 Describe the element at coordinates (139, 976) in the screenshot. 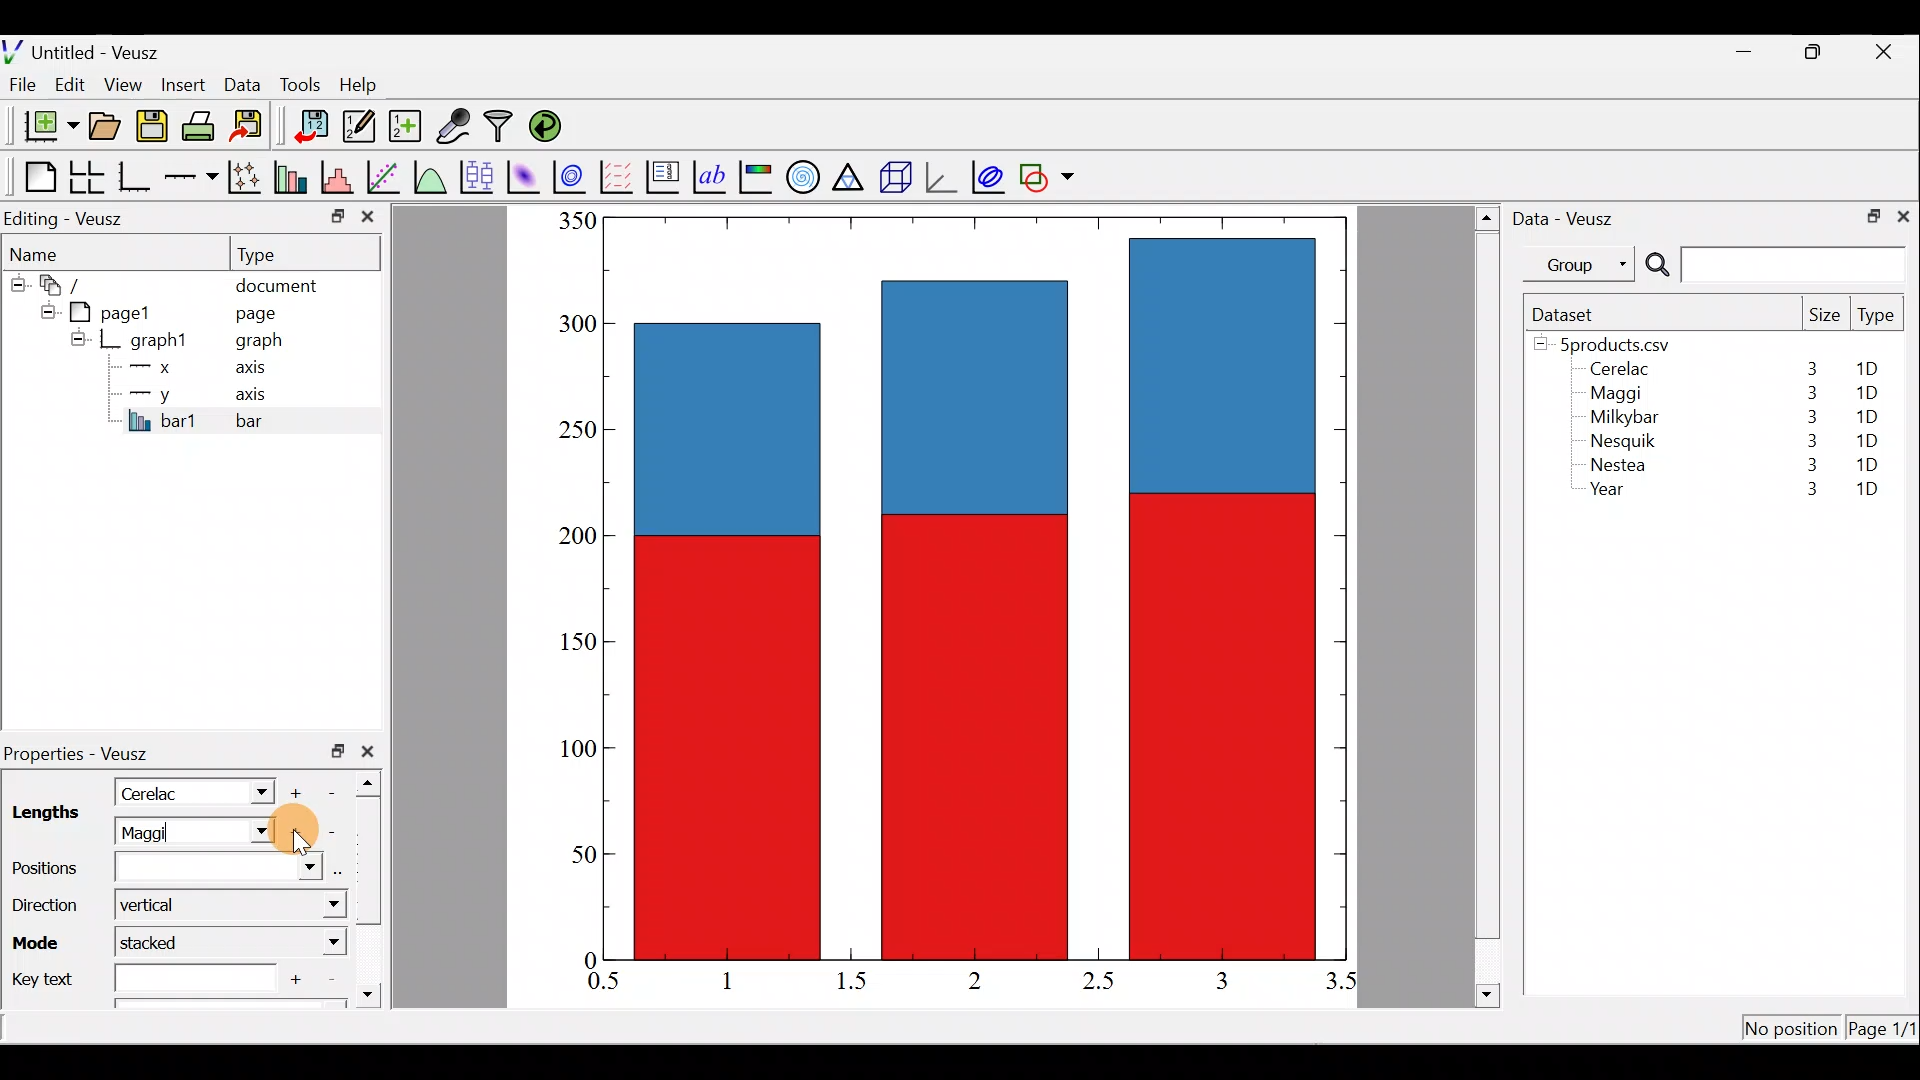

I see `Key text` at that location.